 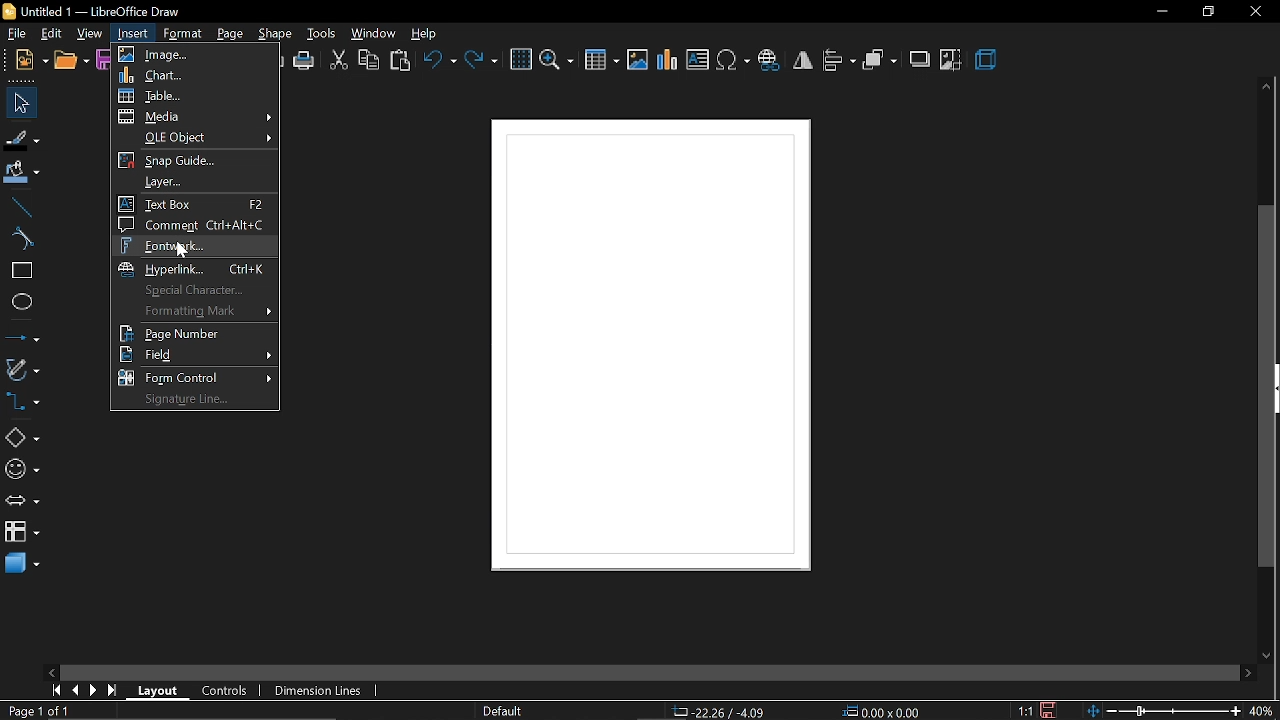 I want to click on flowchart, so click(x=22, y=531).